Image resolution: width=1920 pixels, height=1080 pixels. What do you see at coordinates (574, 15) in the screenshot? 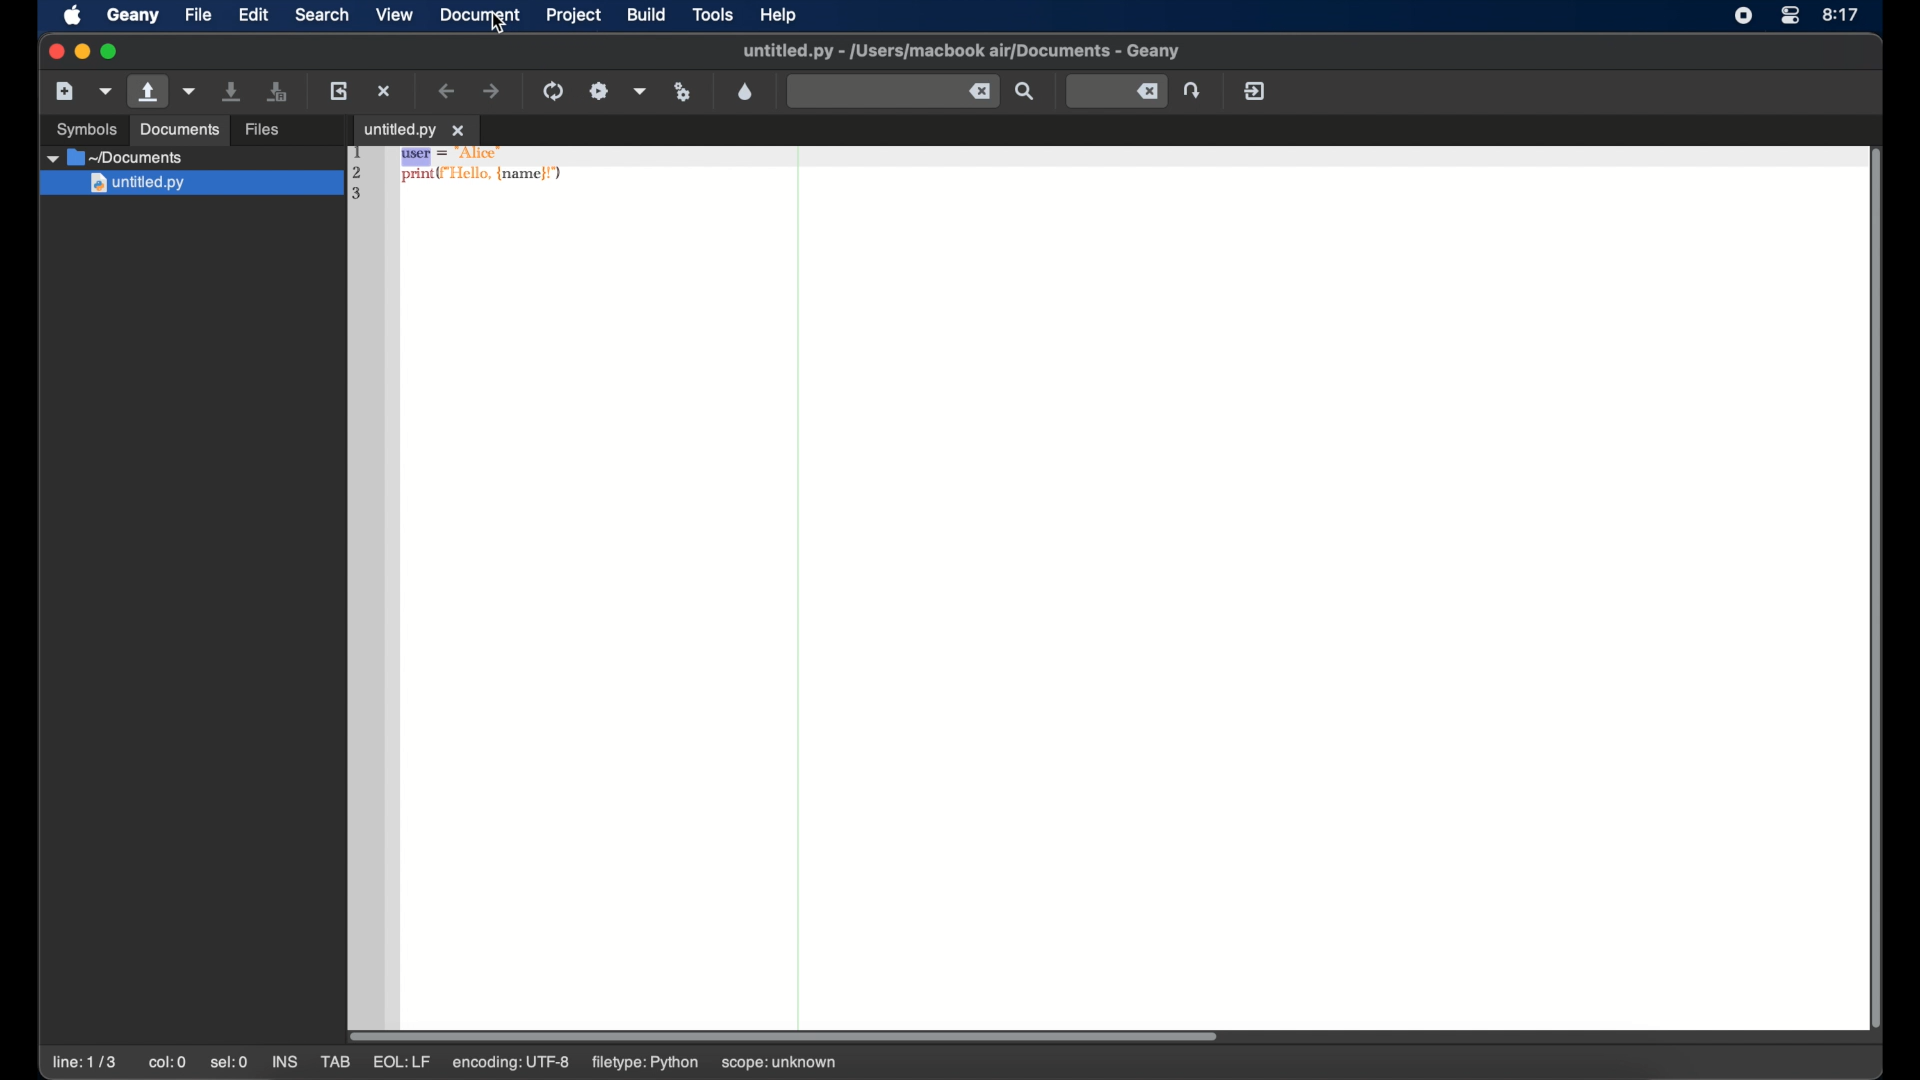
I see `project` at bounding box center [574, 15].